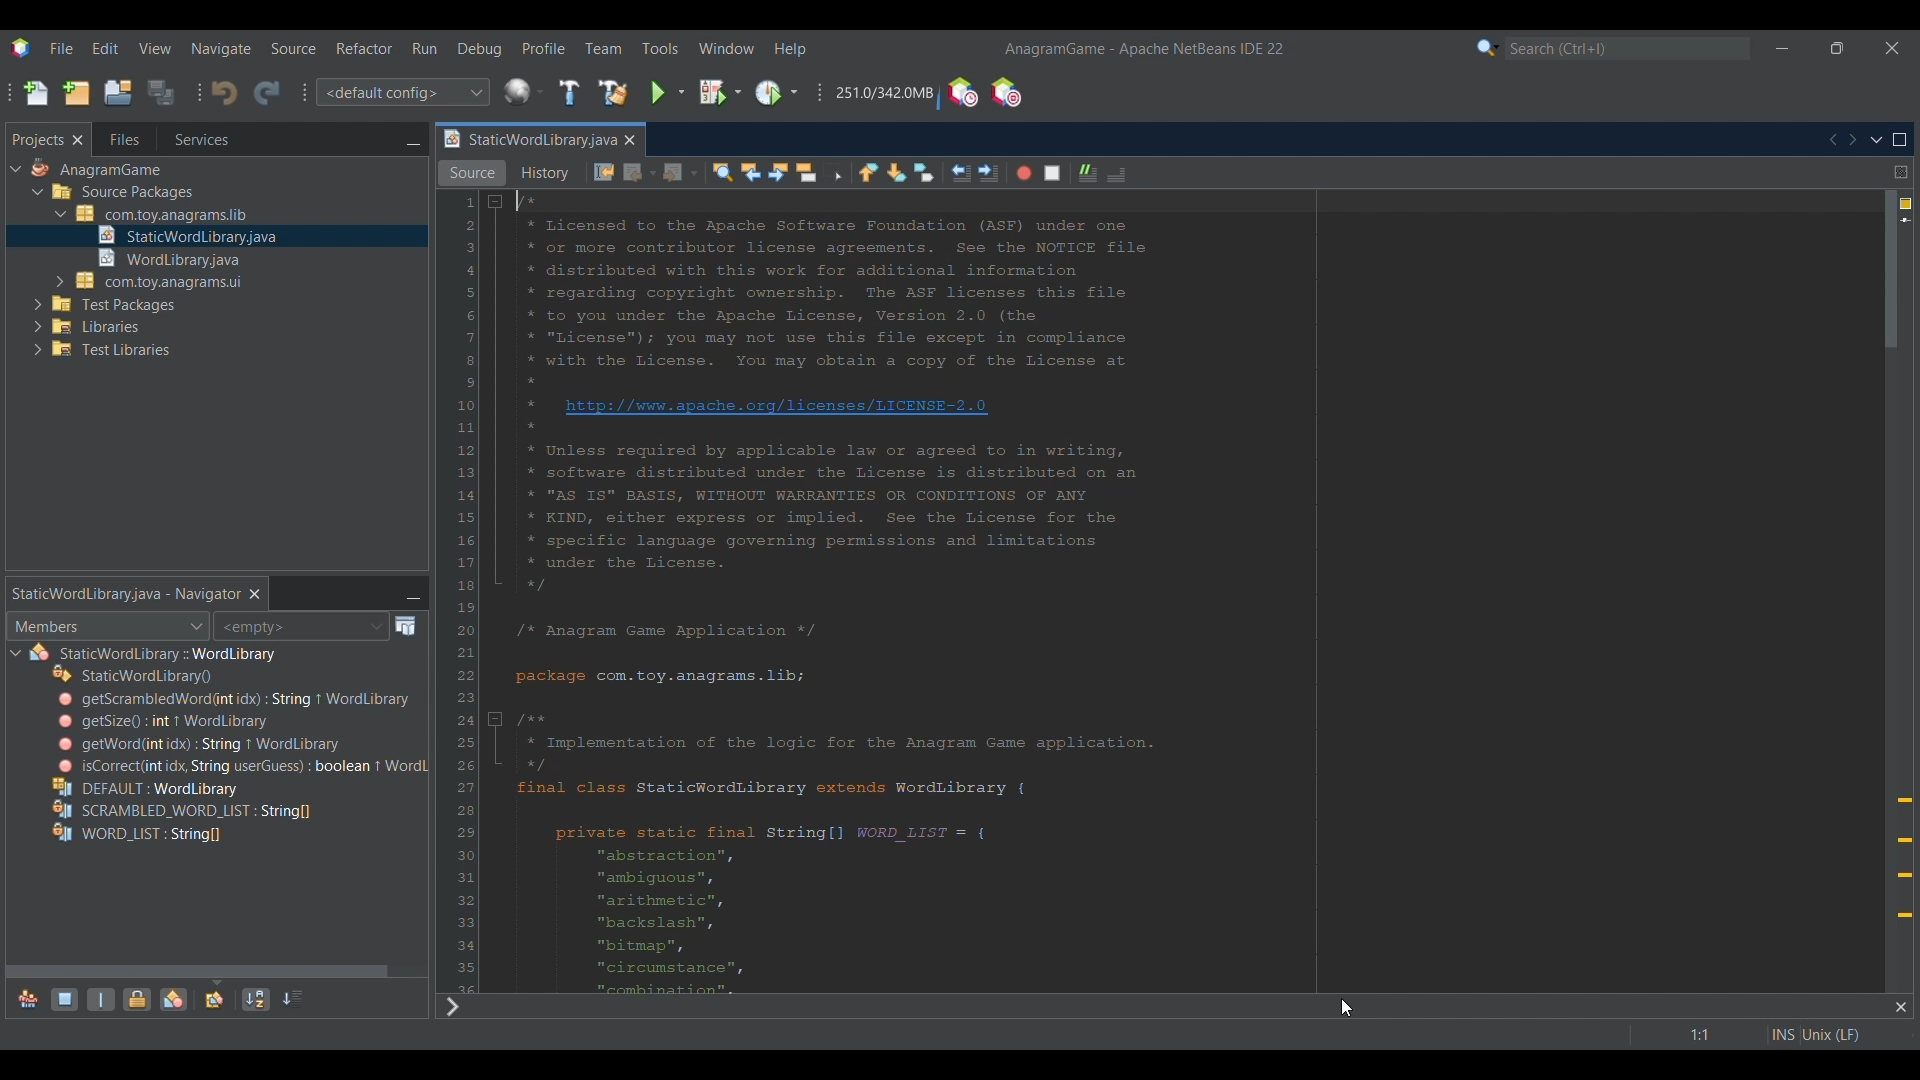 The width and height of the screenshot is (1920, 1080). What do you see at coordinates (167, 212) in the screenshot?
I see `` at bounding box center [167, 212].